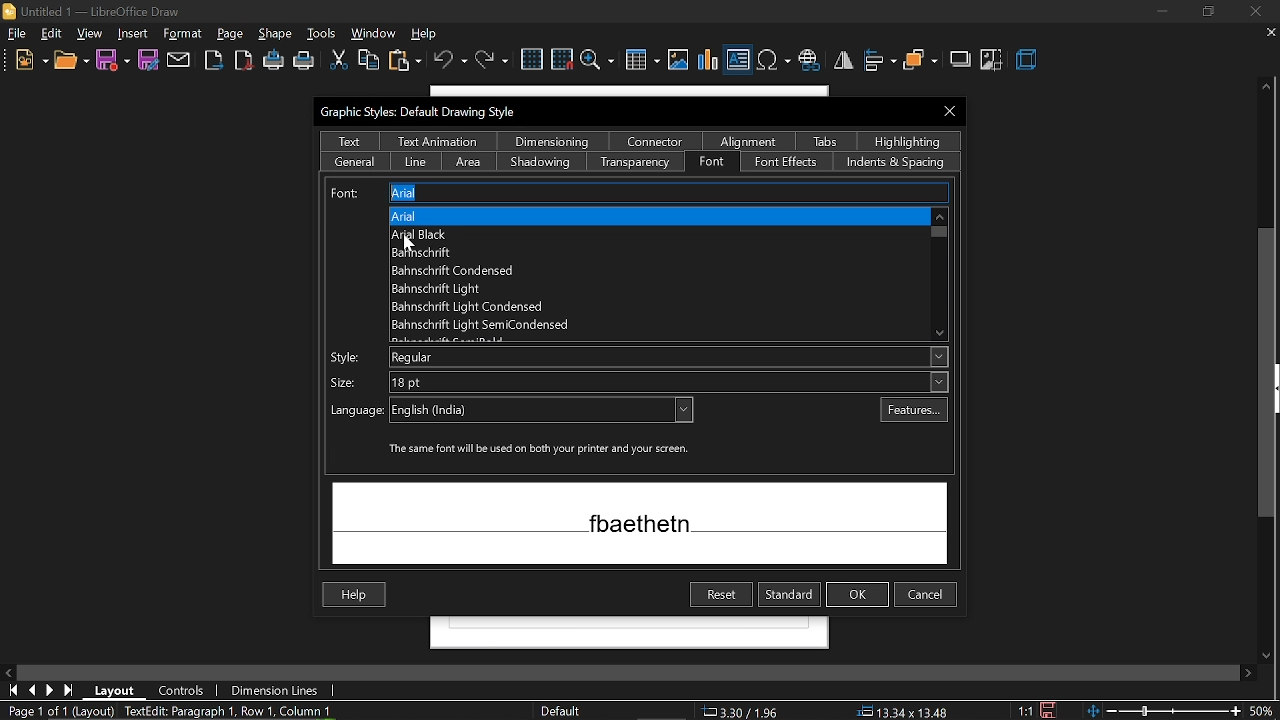 Image resolution: width=1280 pixels, height=720 pixels. Describe the element at coordinates (562, 58) in the screenshot. I see `snap to grid` at that location.